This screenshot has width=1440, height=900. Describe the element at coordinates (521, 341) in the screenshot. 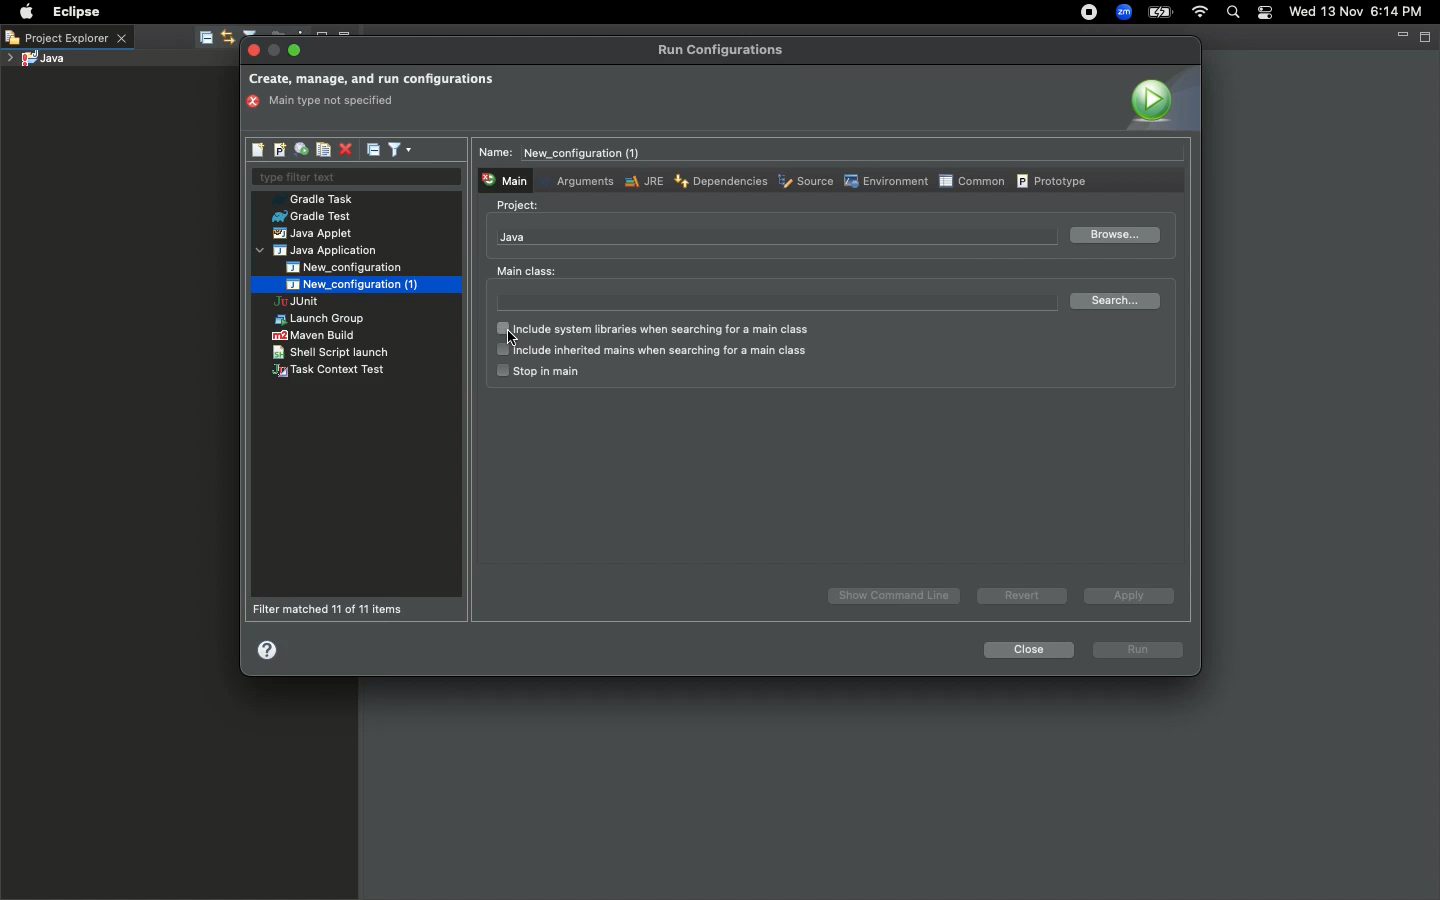

I see `cursor` at that location.